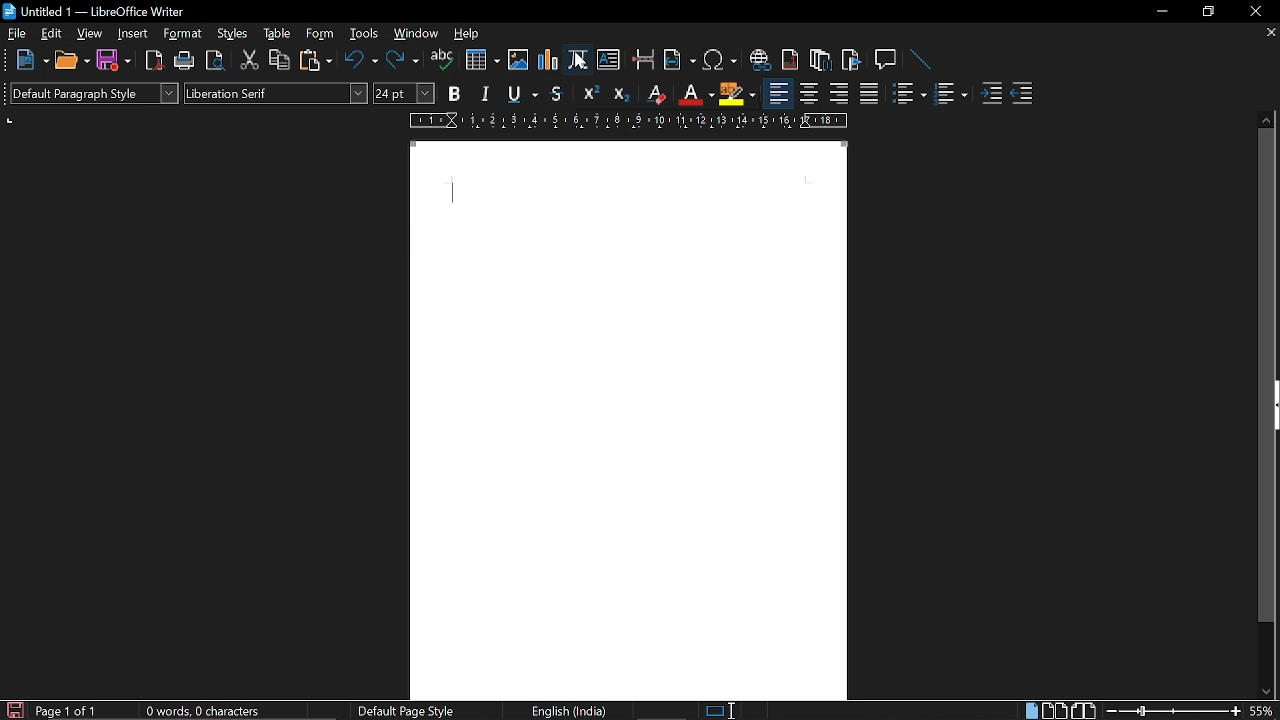  What do you see at coordinates (277, 92) in the screenshot?
I see `text style` at bounding box center [277, 92].